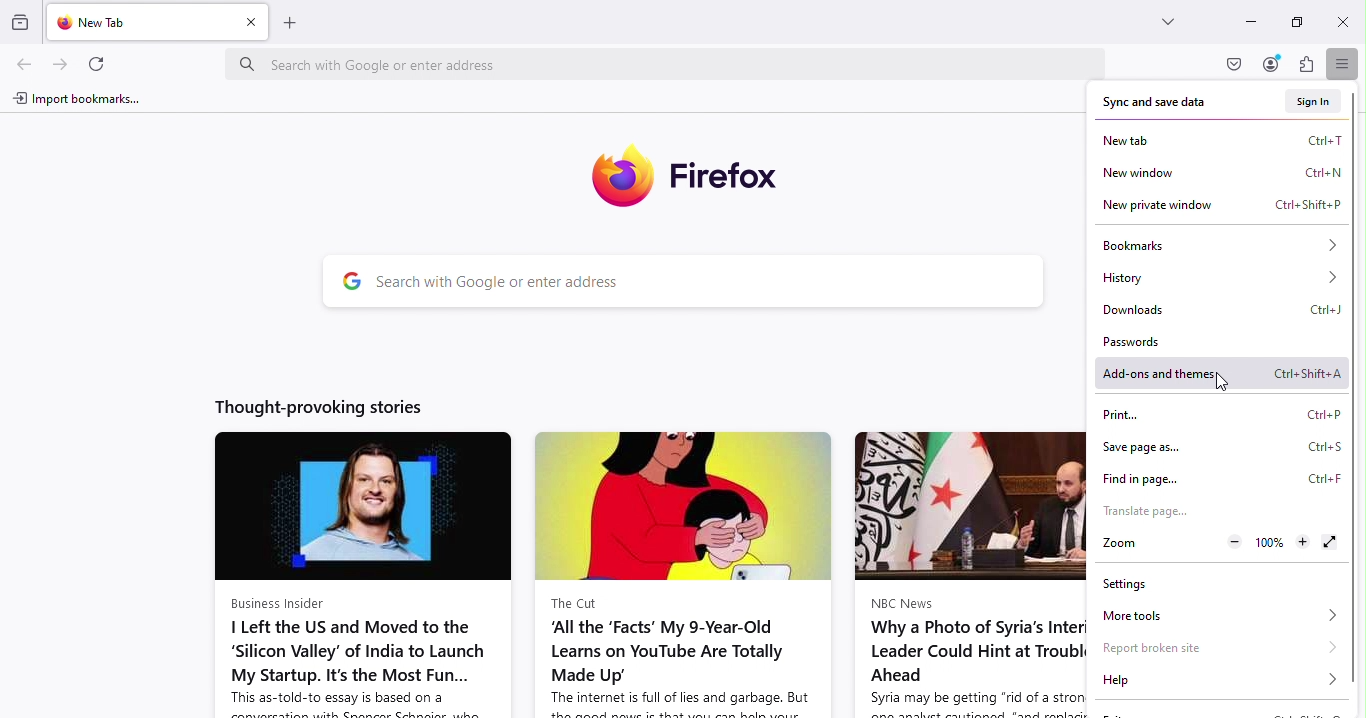 The height and width of the screenshot is (718, 1366). I want to click on Zoom in, so click(1301, 543).